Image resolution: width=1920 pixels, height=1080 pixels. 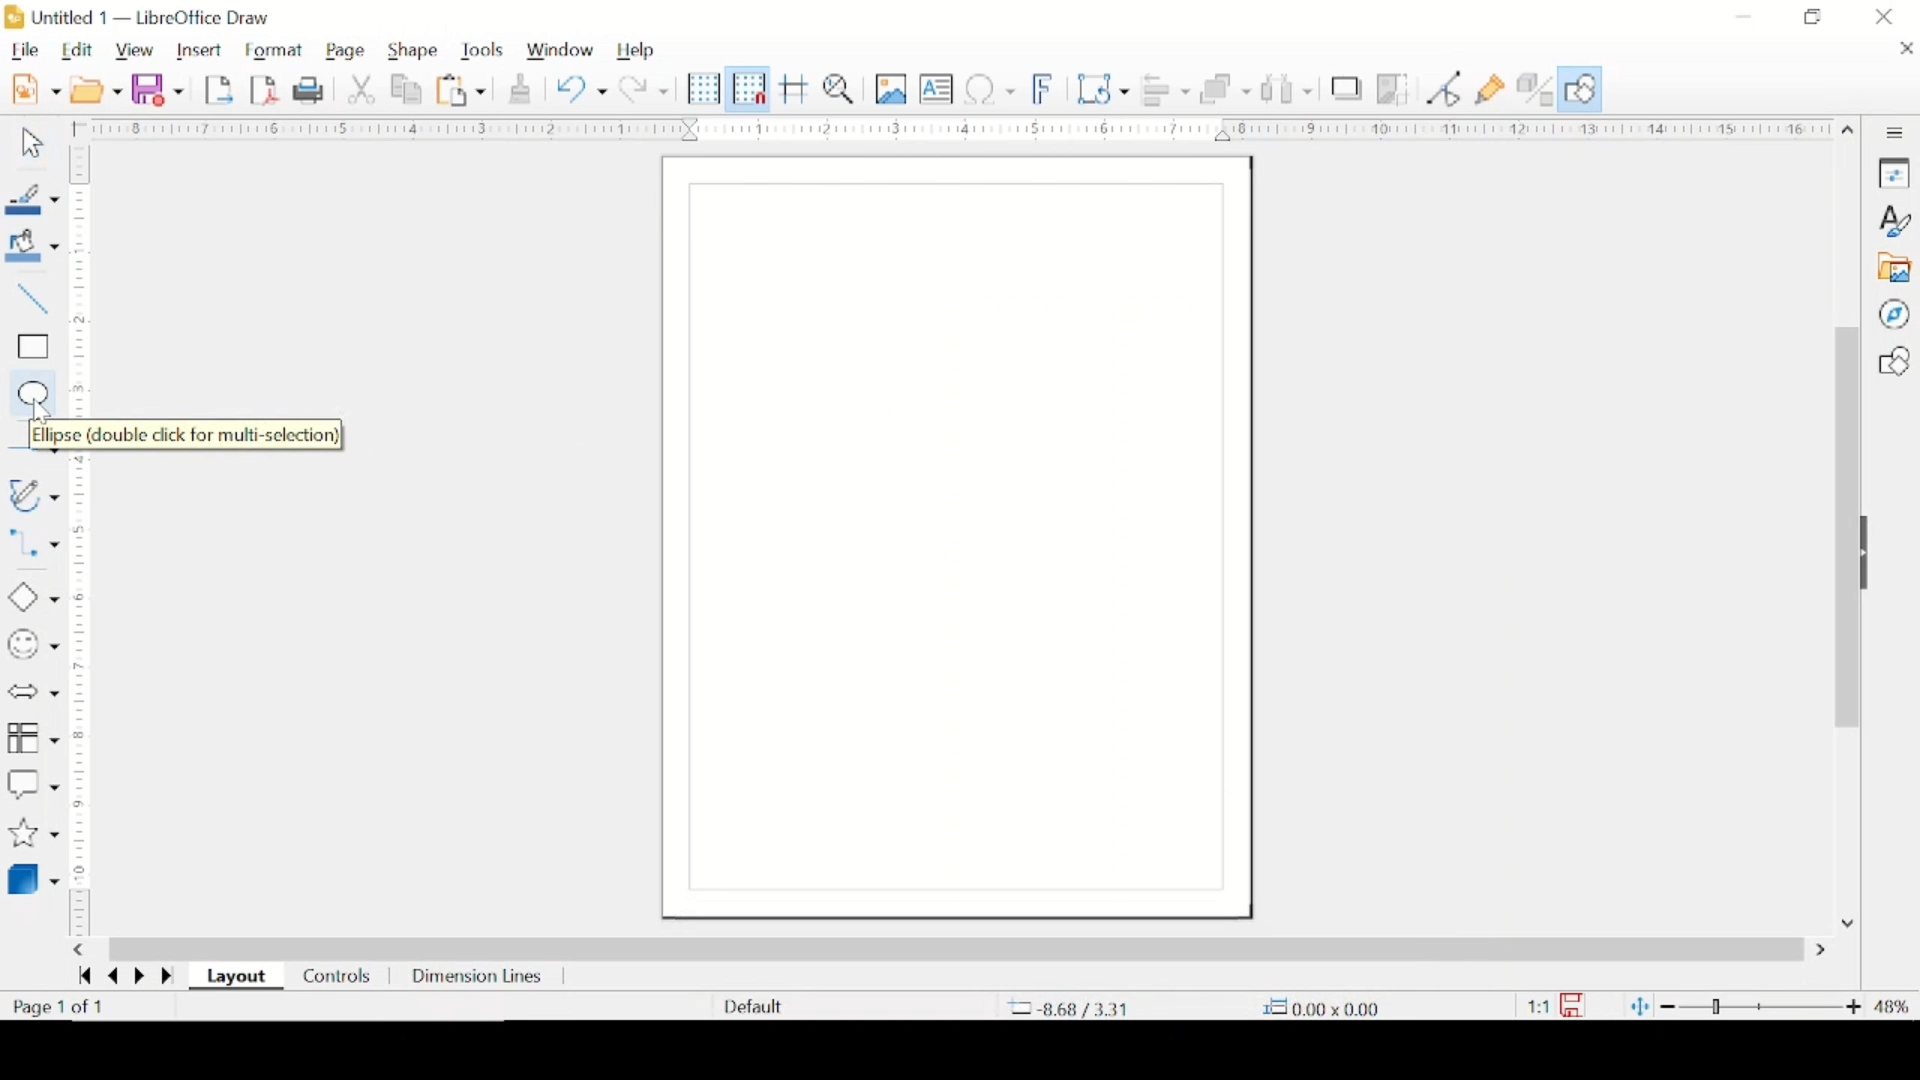 What do you see at coordinates (1874, 554) in the screenshot?
I see `drag handle` at bounding box center [1874, 554].